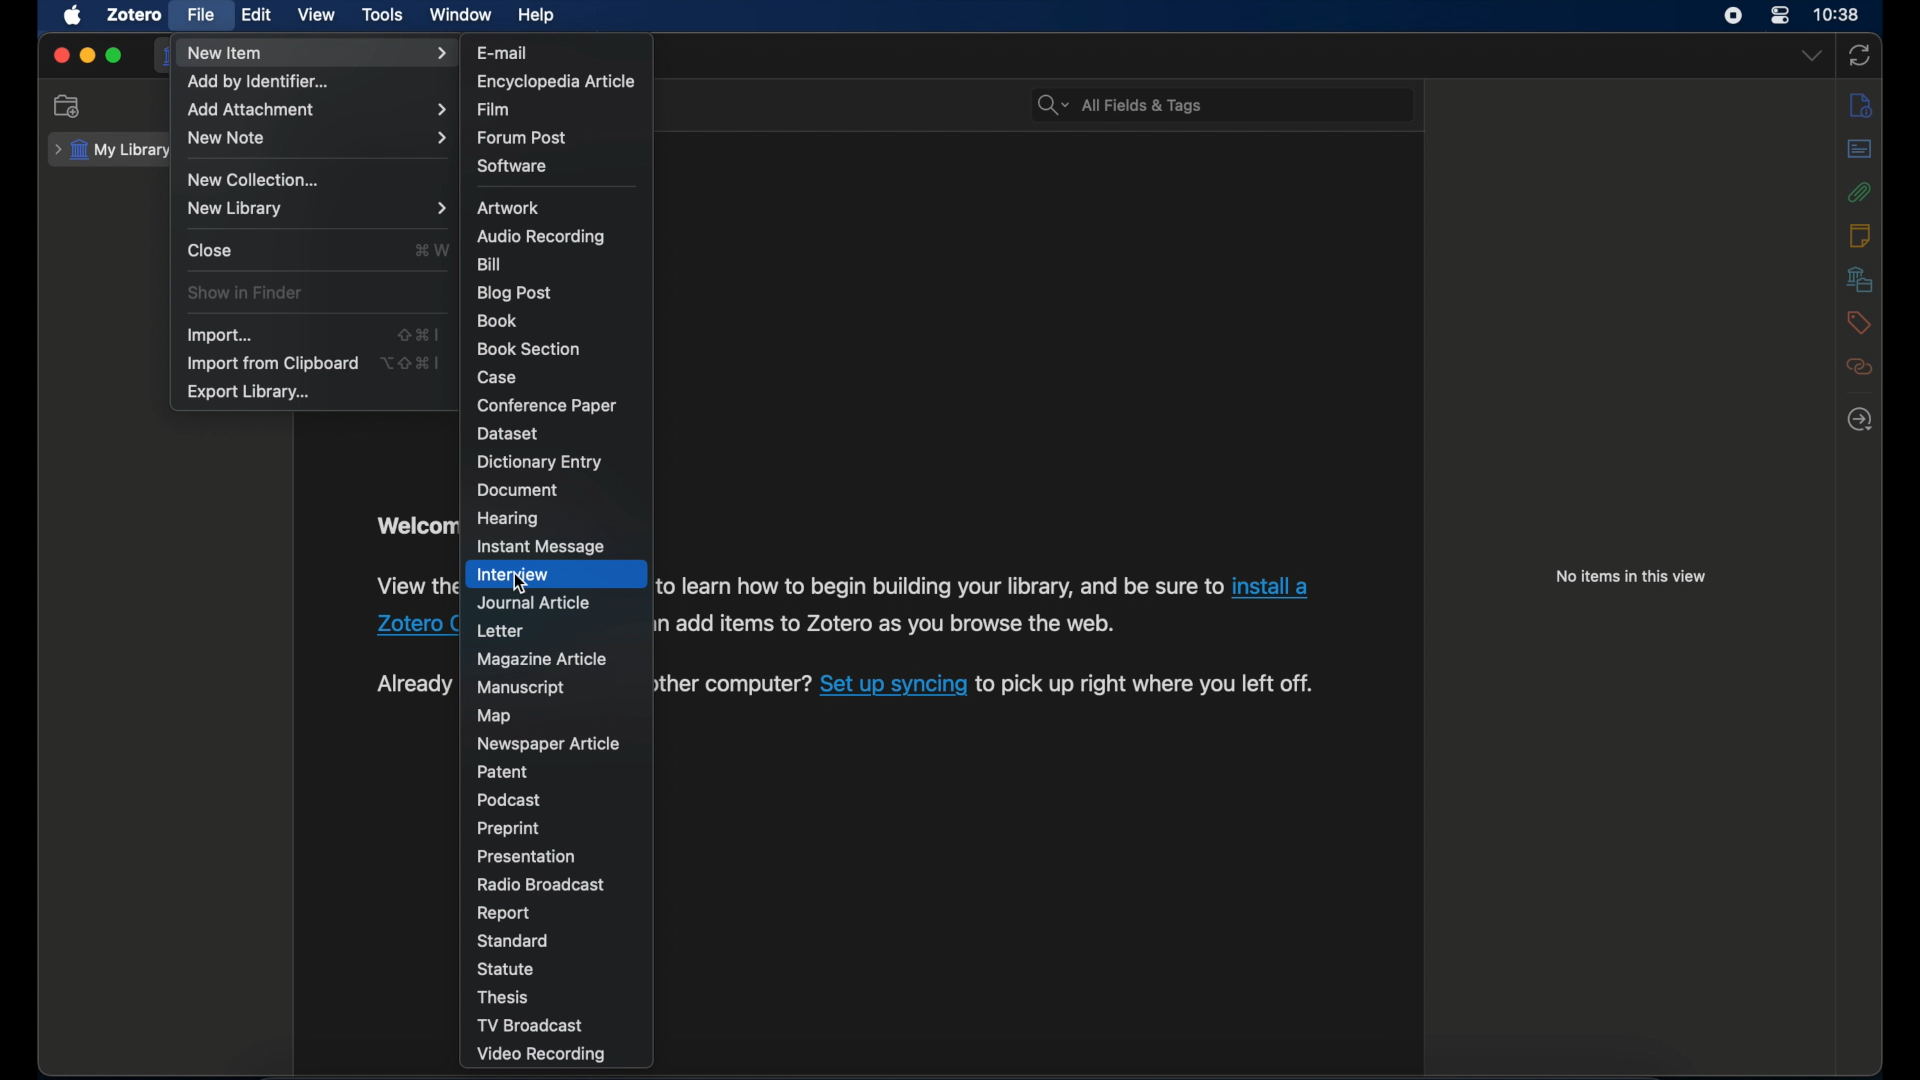 This screenshot has width=1920, height=1080. I want to click on view the, so click(412, 585).